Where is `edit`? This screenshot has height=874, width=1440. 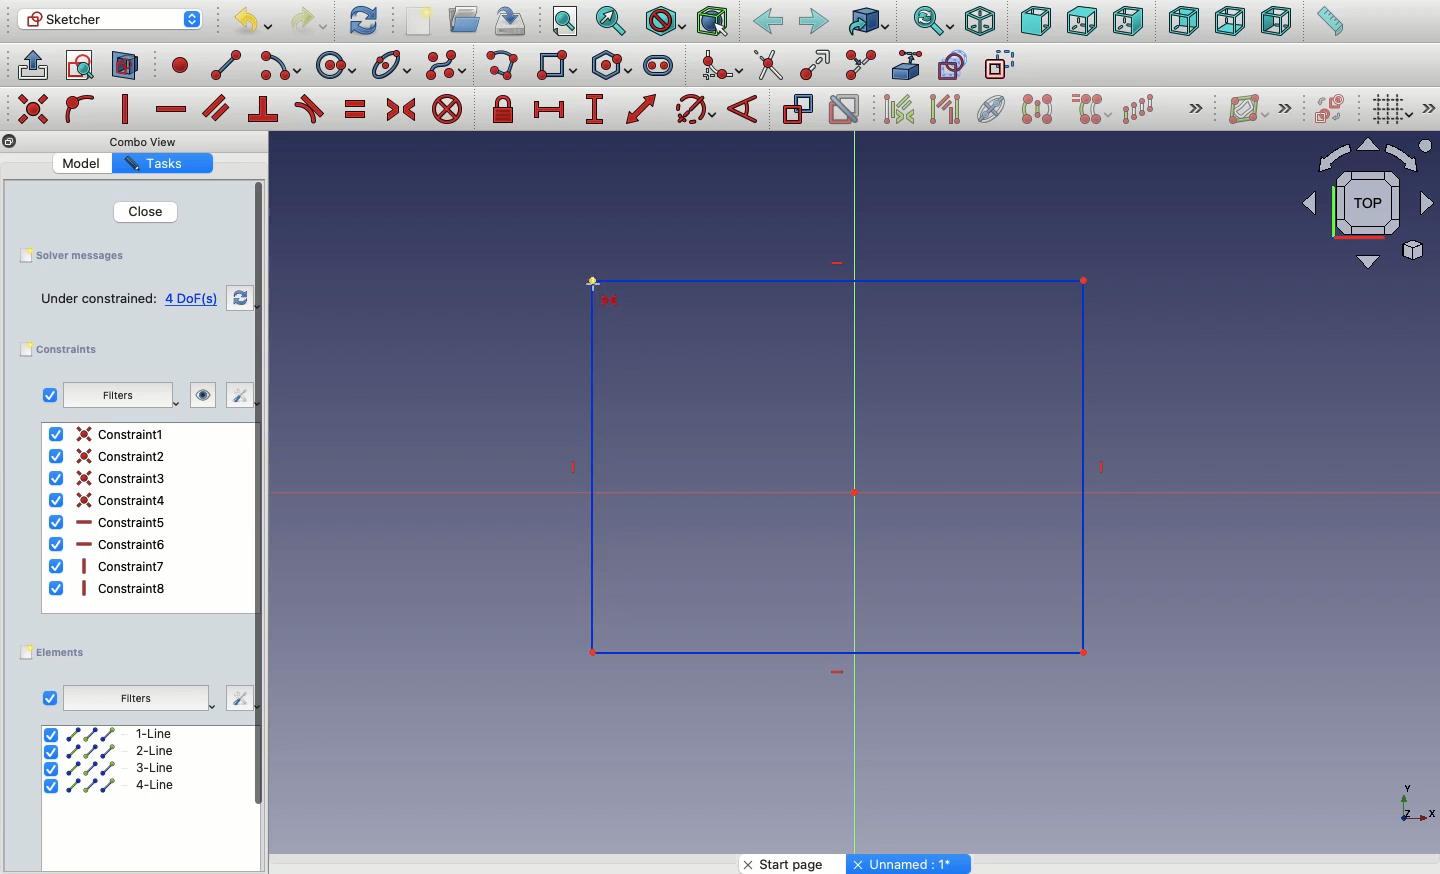 edit is located at coordinates (231, 395).